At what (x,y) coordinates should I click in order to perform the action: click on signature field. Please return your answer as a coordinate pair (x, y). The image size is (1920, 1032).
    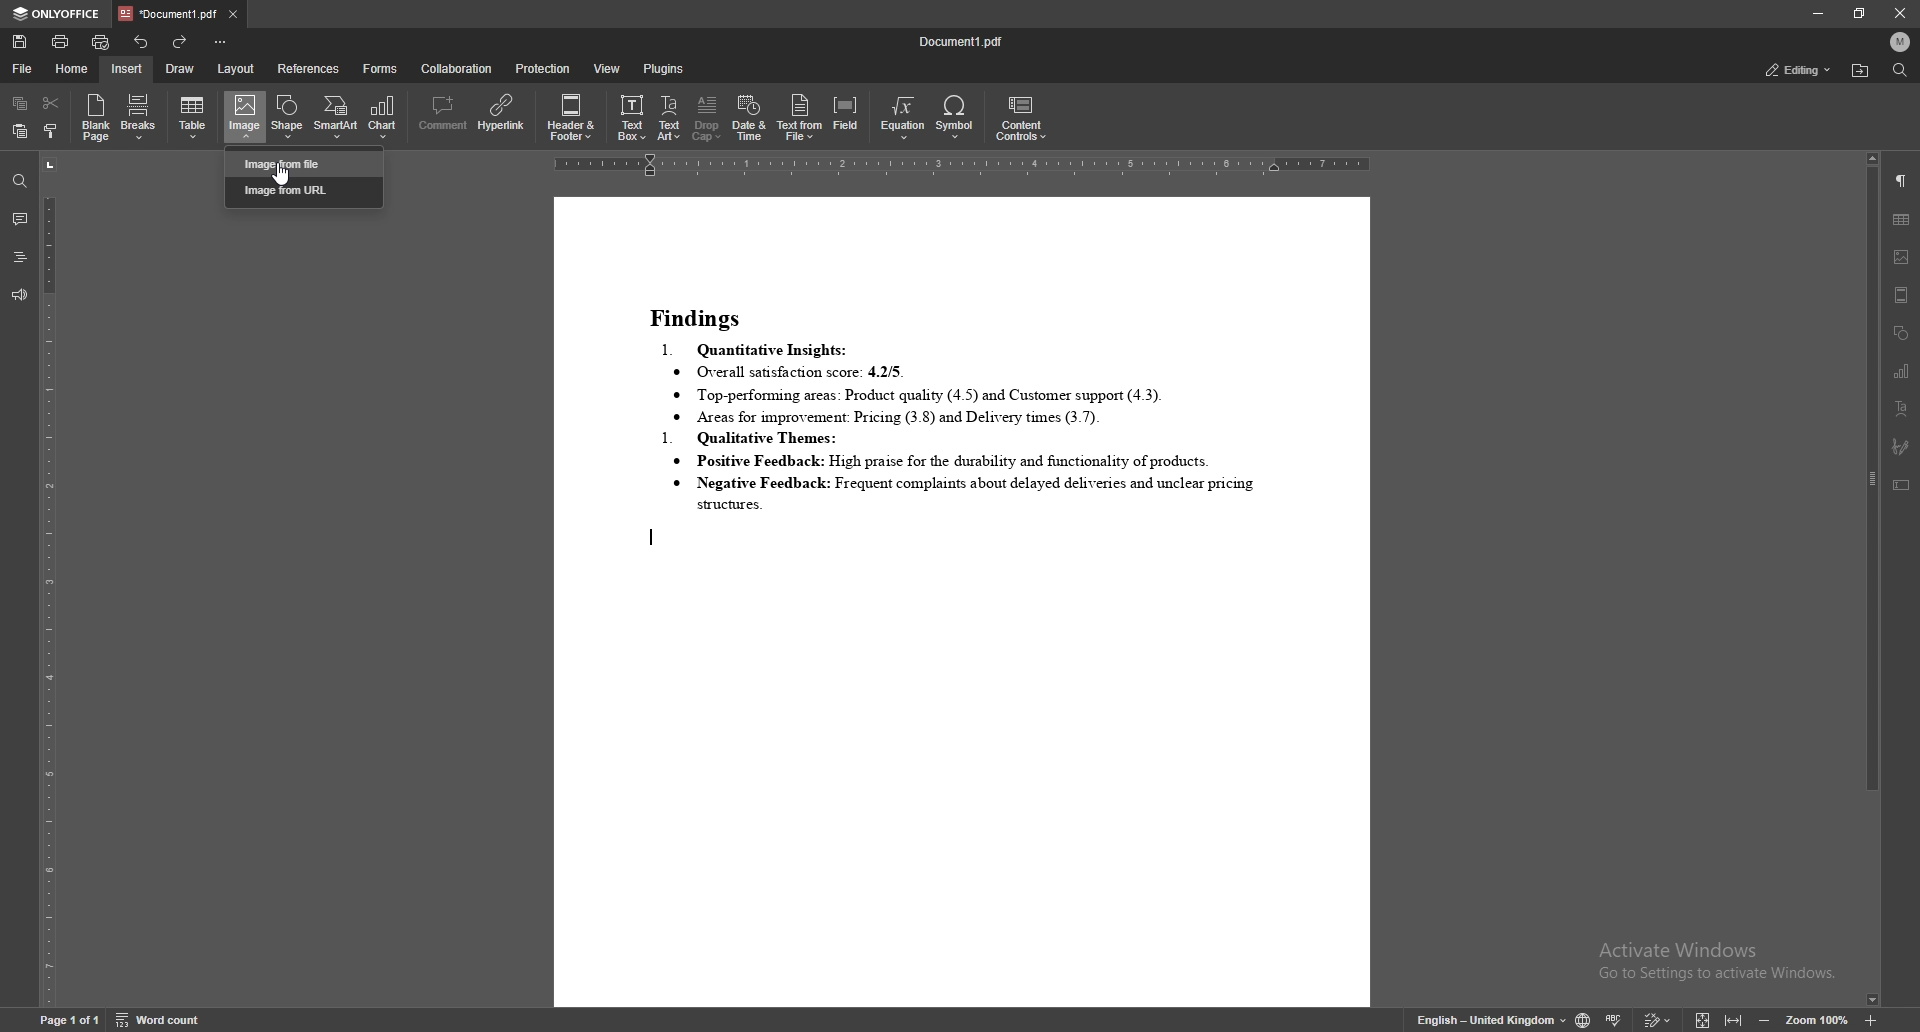
    Looking at the image, I should click on (1899, 446).